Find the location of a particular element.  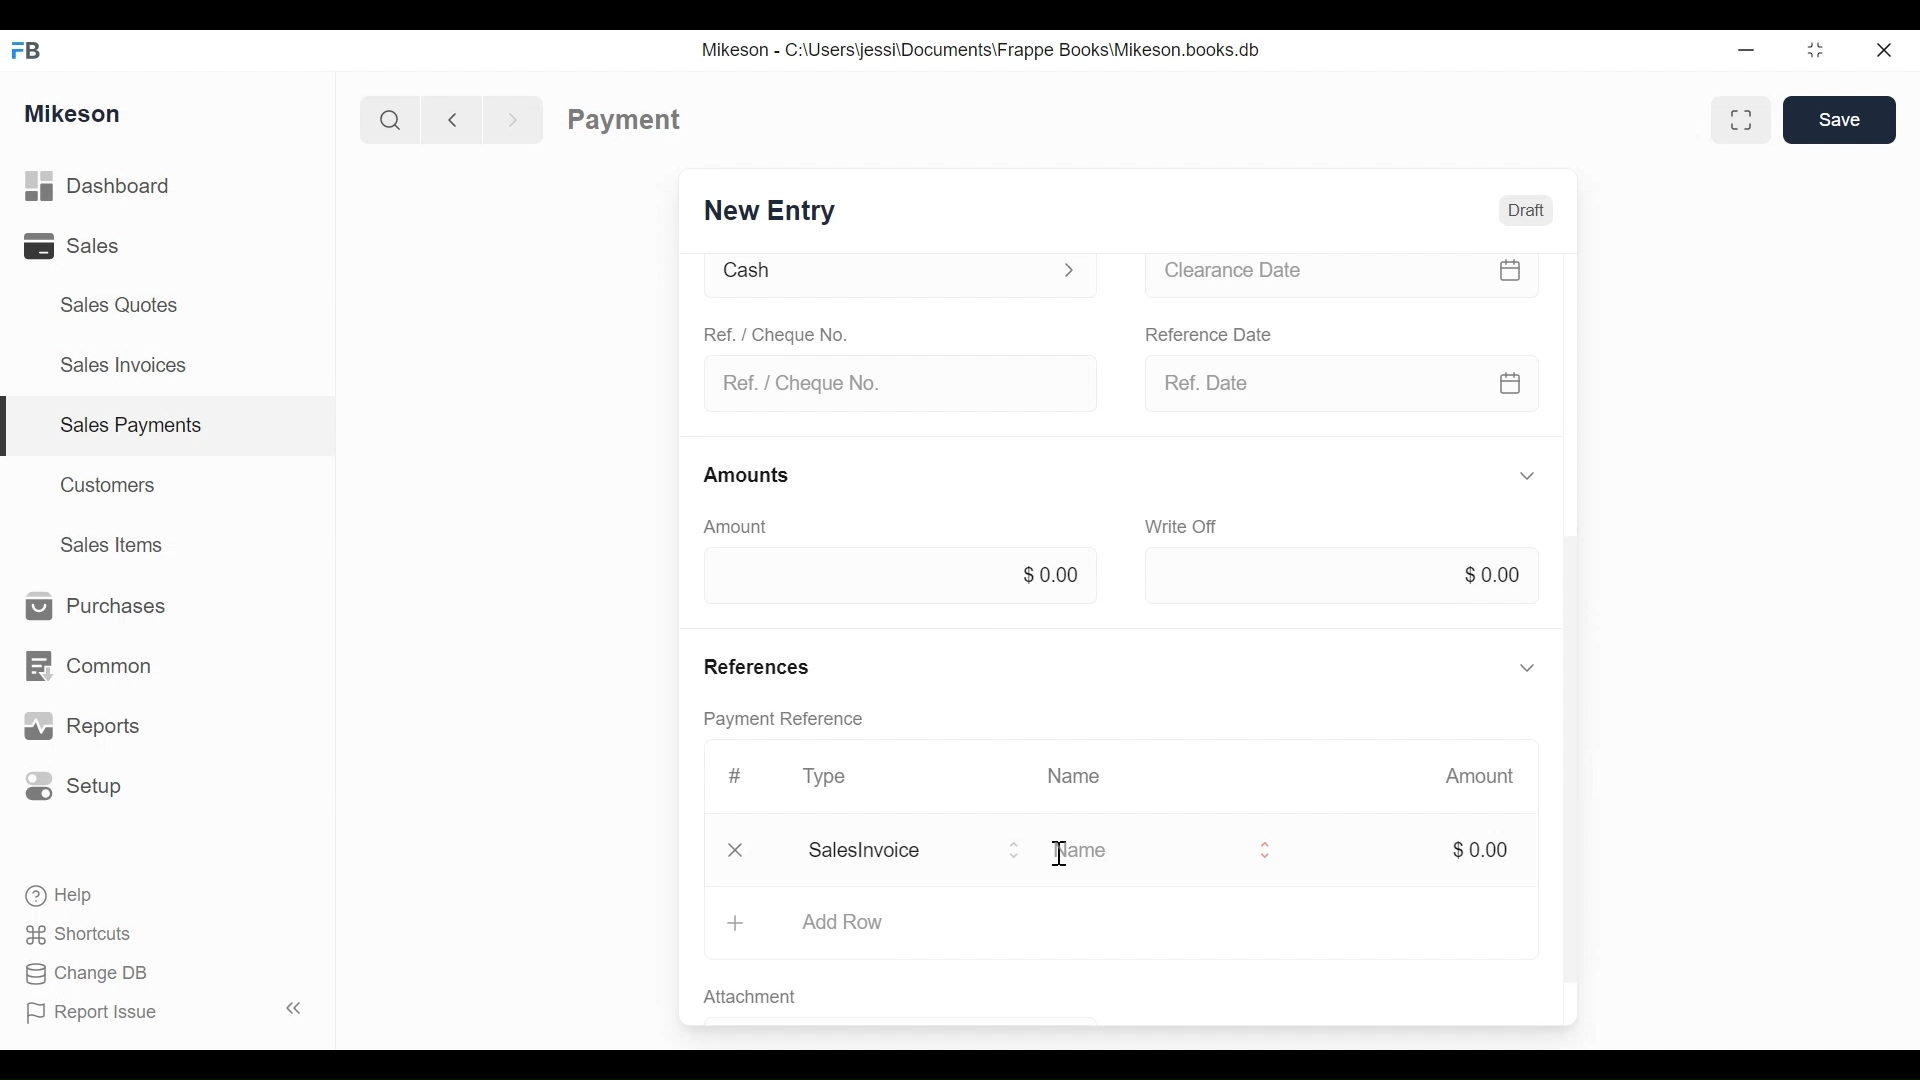

cursor is located at coordinates (1061, 857).